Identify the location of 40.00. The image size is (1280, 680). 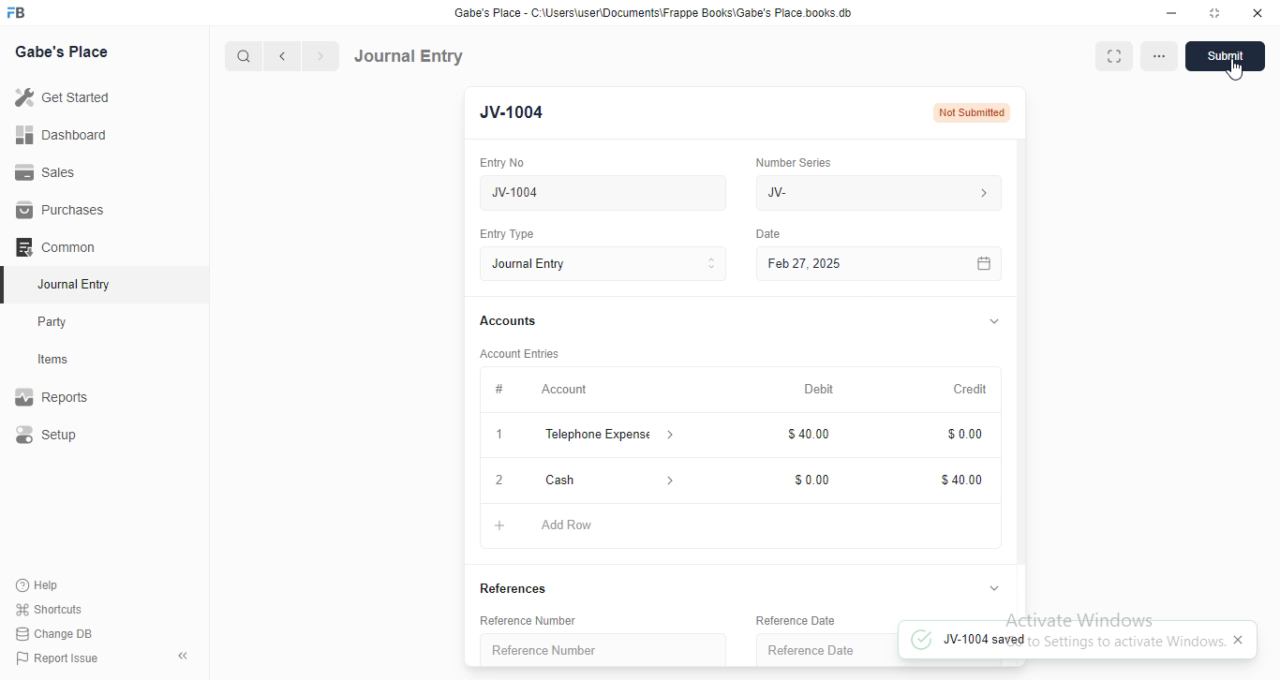
(803, 435).